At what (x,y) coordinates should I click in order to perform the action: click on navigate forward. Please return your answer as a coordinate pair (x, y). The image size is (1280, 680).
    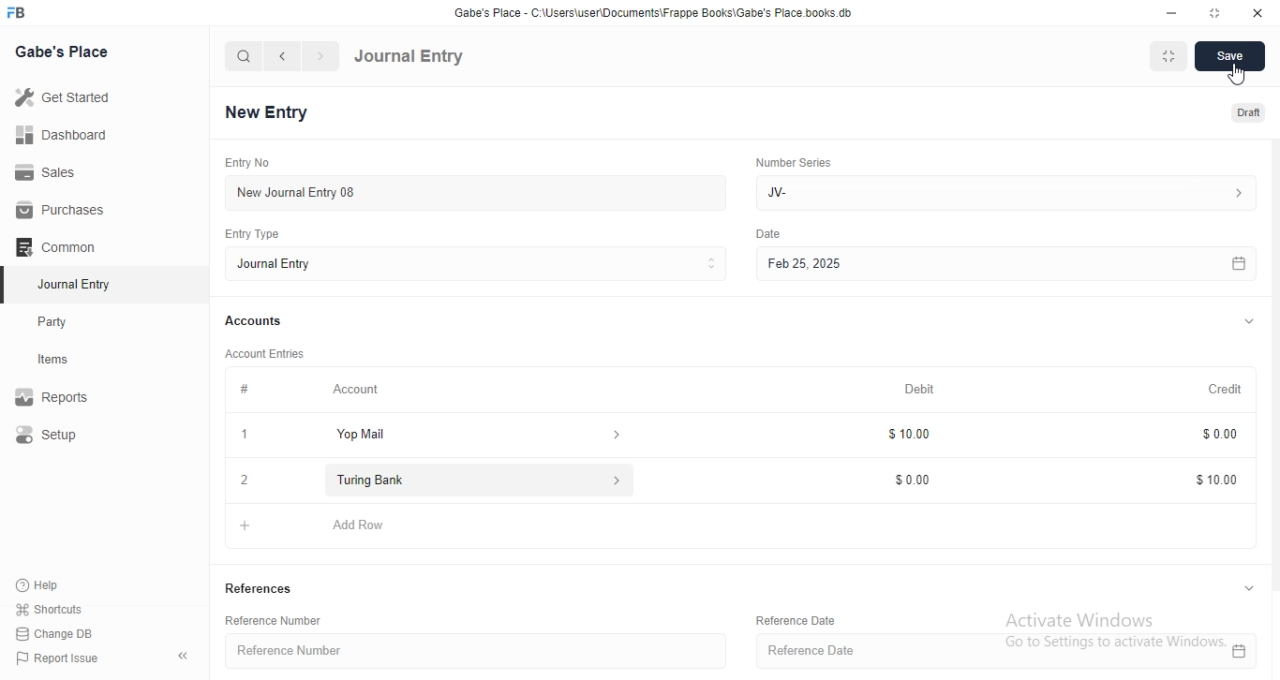
    Looking at the image, I should click on (321, 56).